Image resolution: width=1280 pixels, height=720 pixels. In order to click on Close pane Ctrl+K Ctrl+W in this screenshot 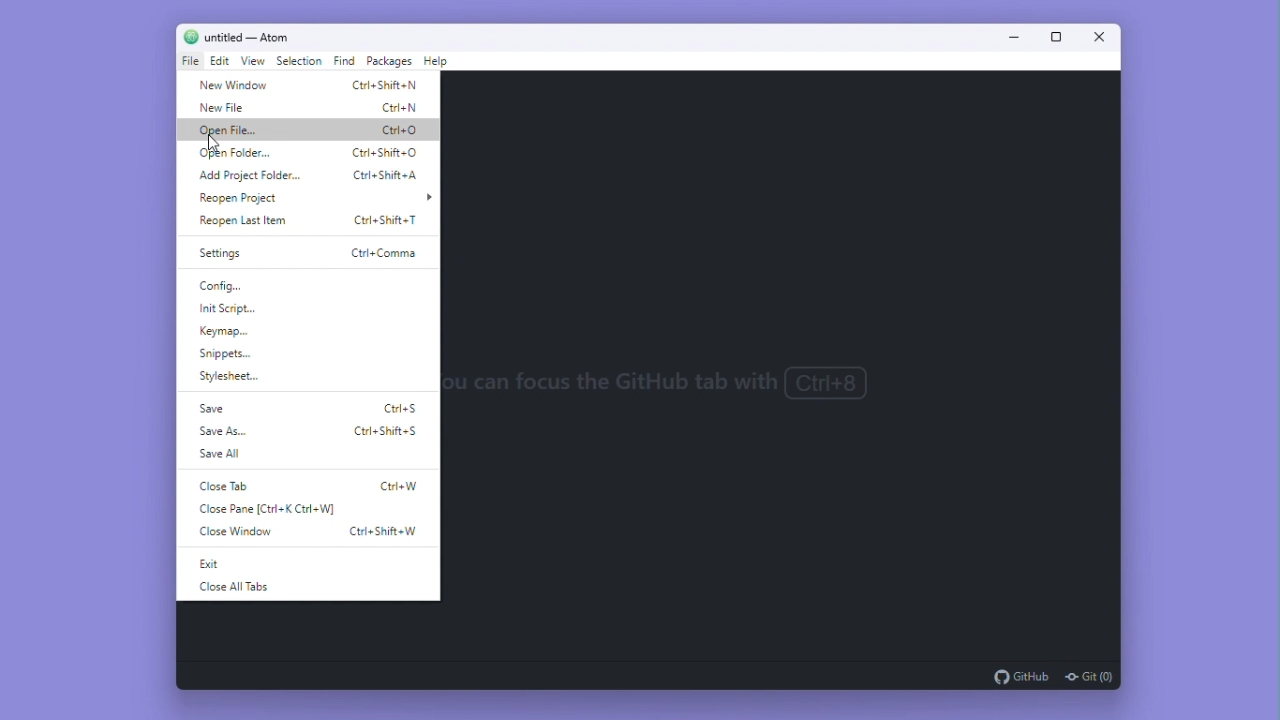, I will do `click(277, 509)`.